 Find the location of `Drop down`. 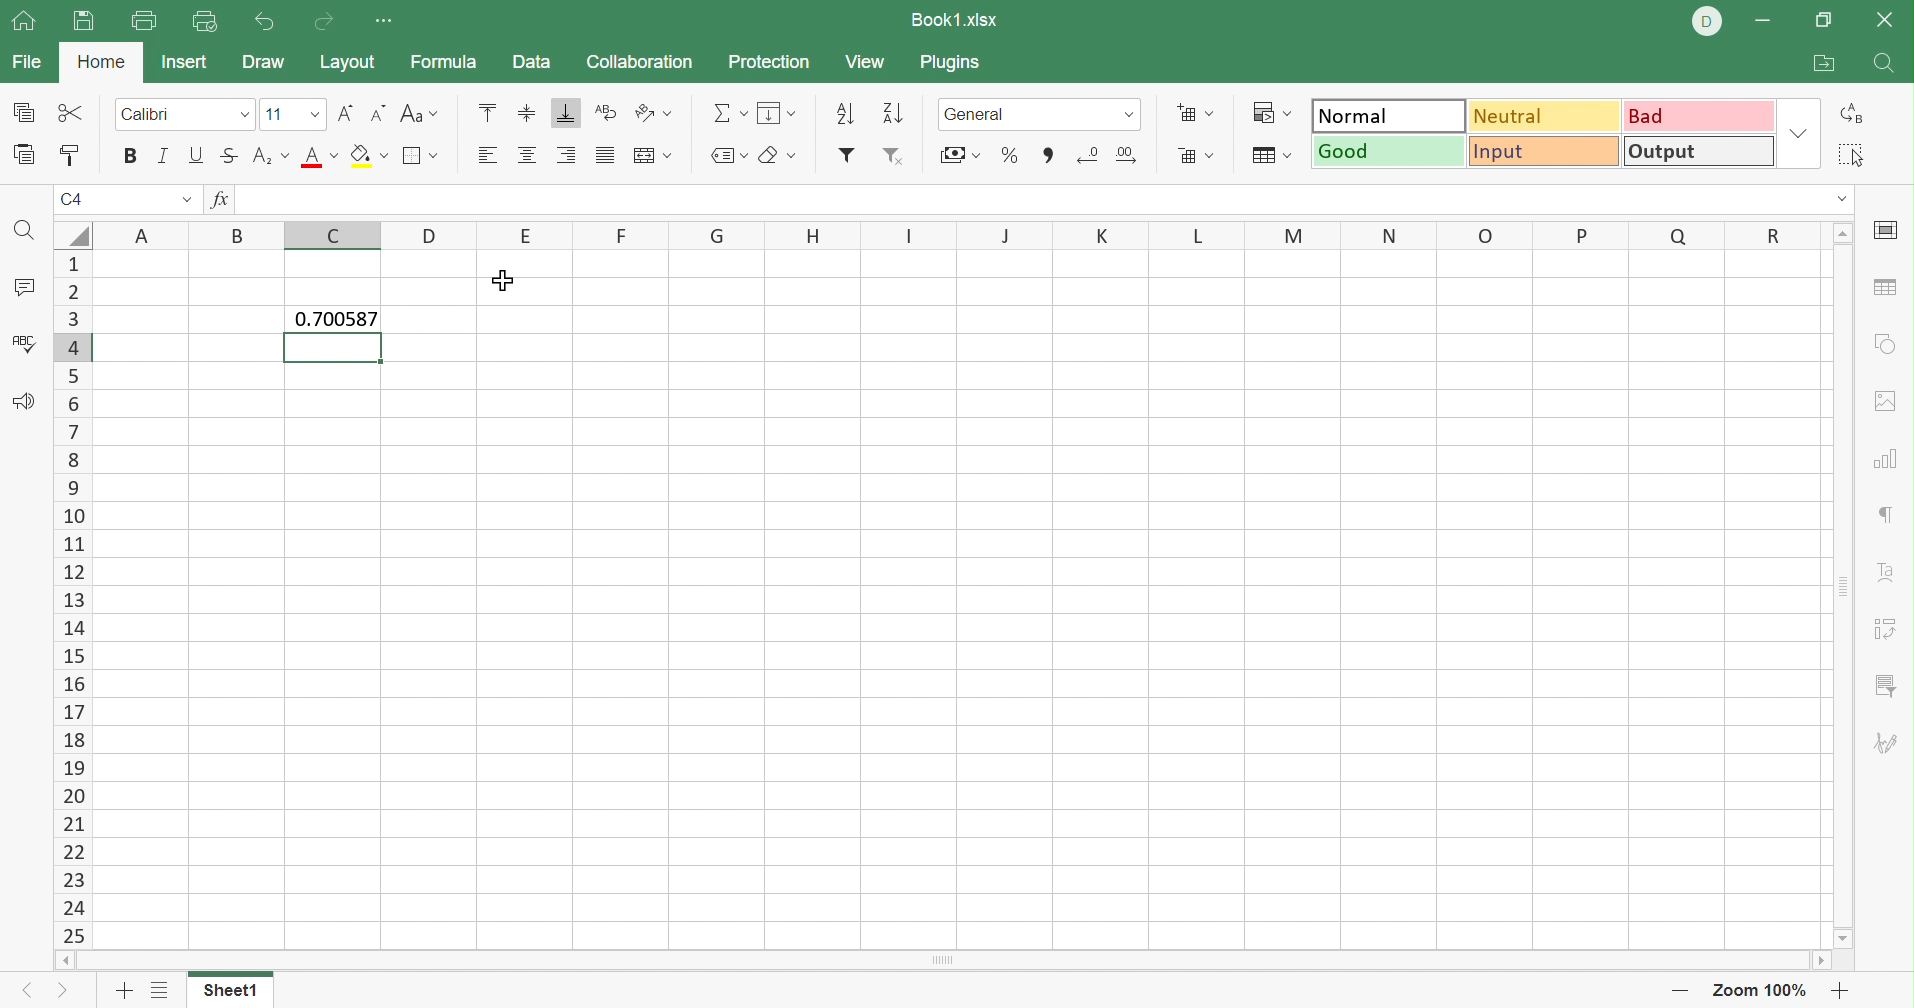

Drop down is located at coordinates (1842, 198).